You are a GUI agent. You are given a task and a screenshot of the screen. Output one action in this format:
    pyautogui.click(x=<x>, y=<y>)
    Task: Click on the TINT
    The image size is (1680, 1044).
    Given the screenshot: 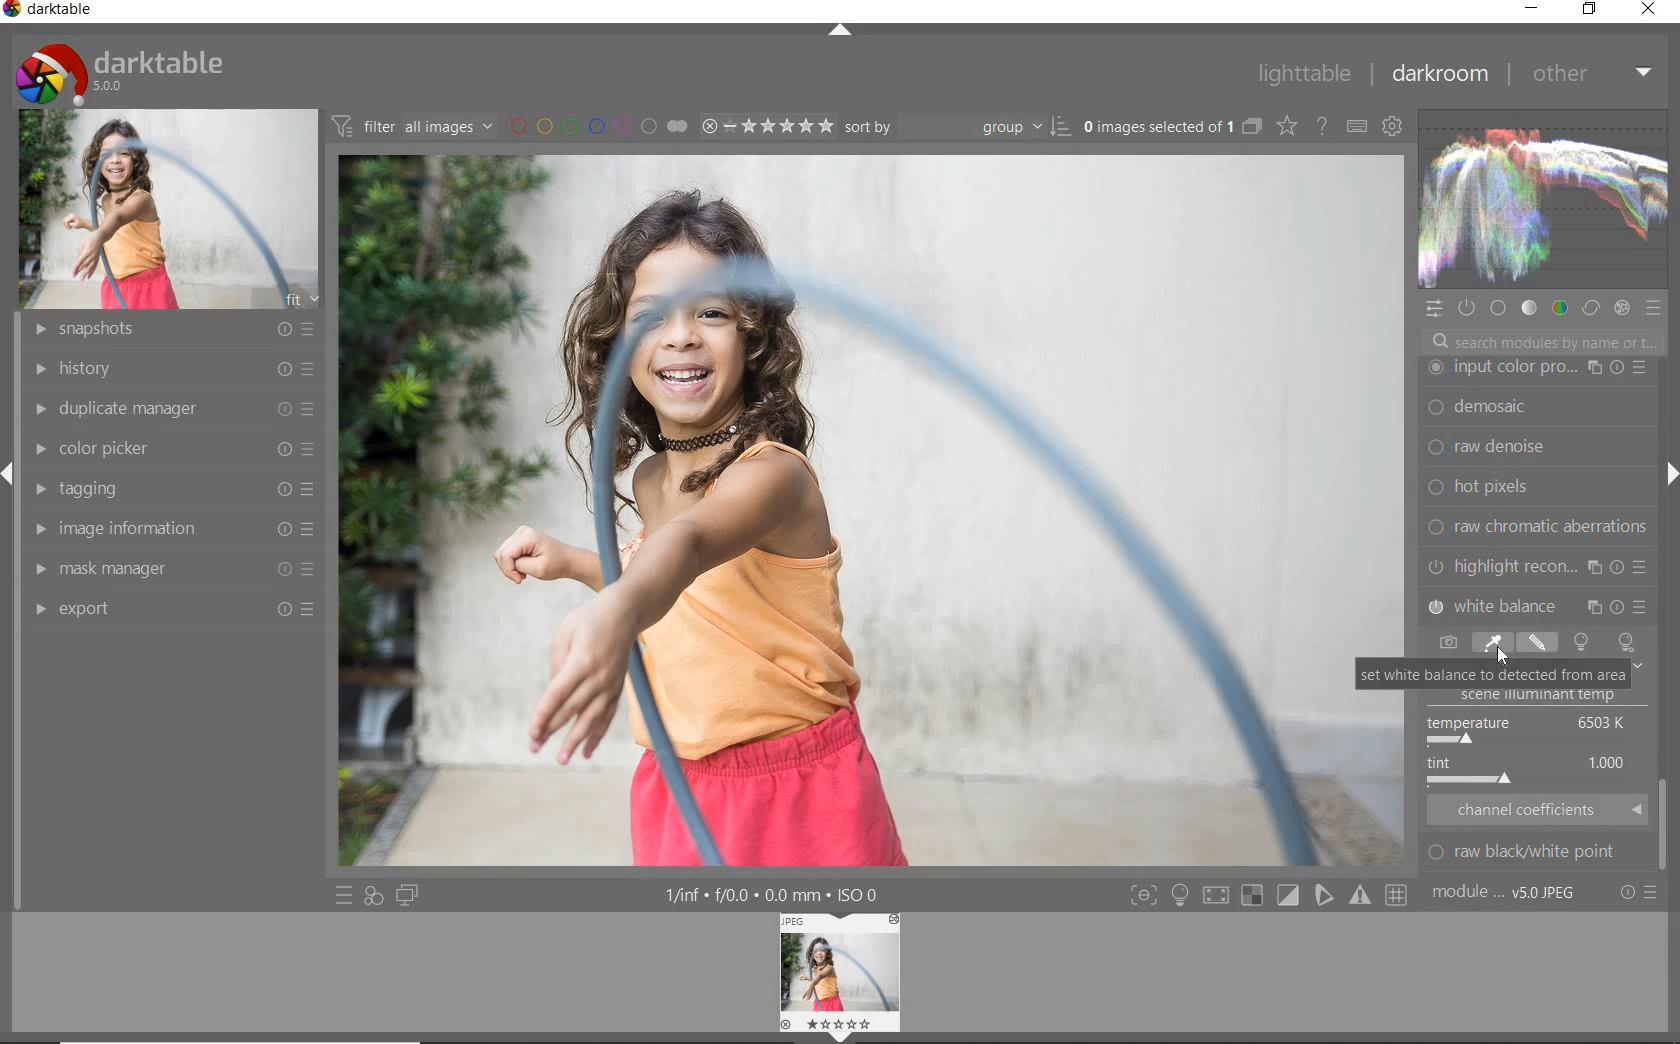 What is the action you would take?
    pyautogui.click(x=1531, y=771)
    